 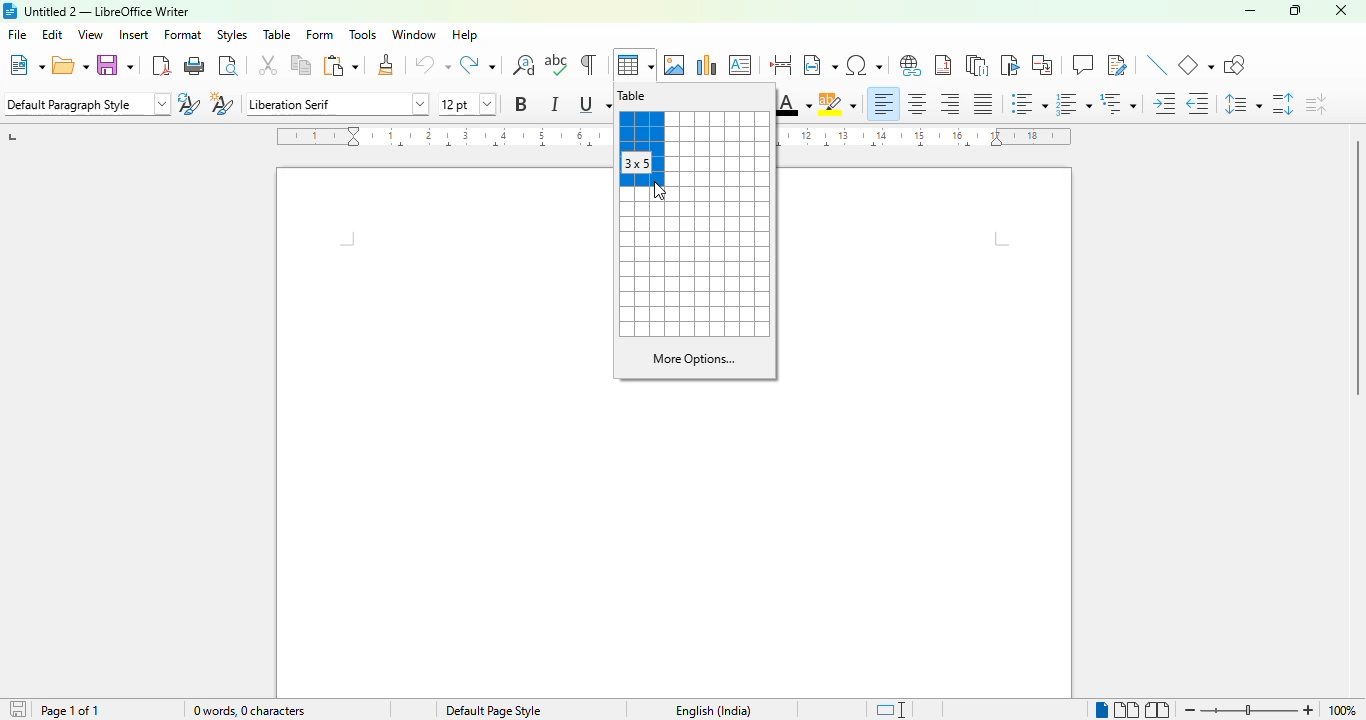 I want to click on page 1 of 1, so click(x=68, y=710).